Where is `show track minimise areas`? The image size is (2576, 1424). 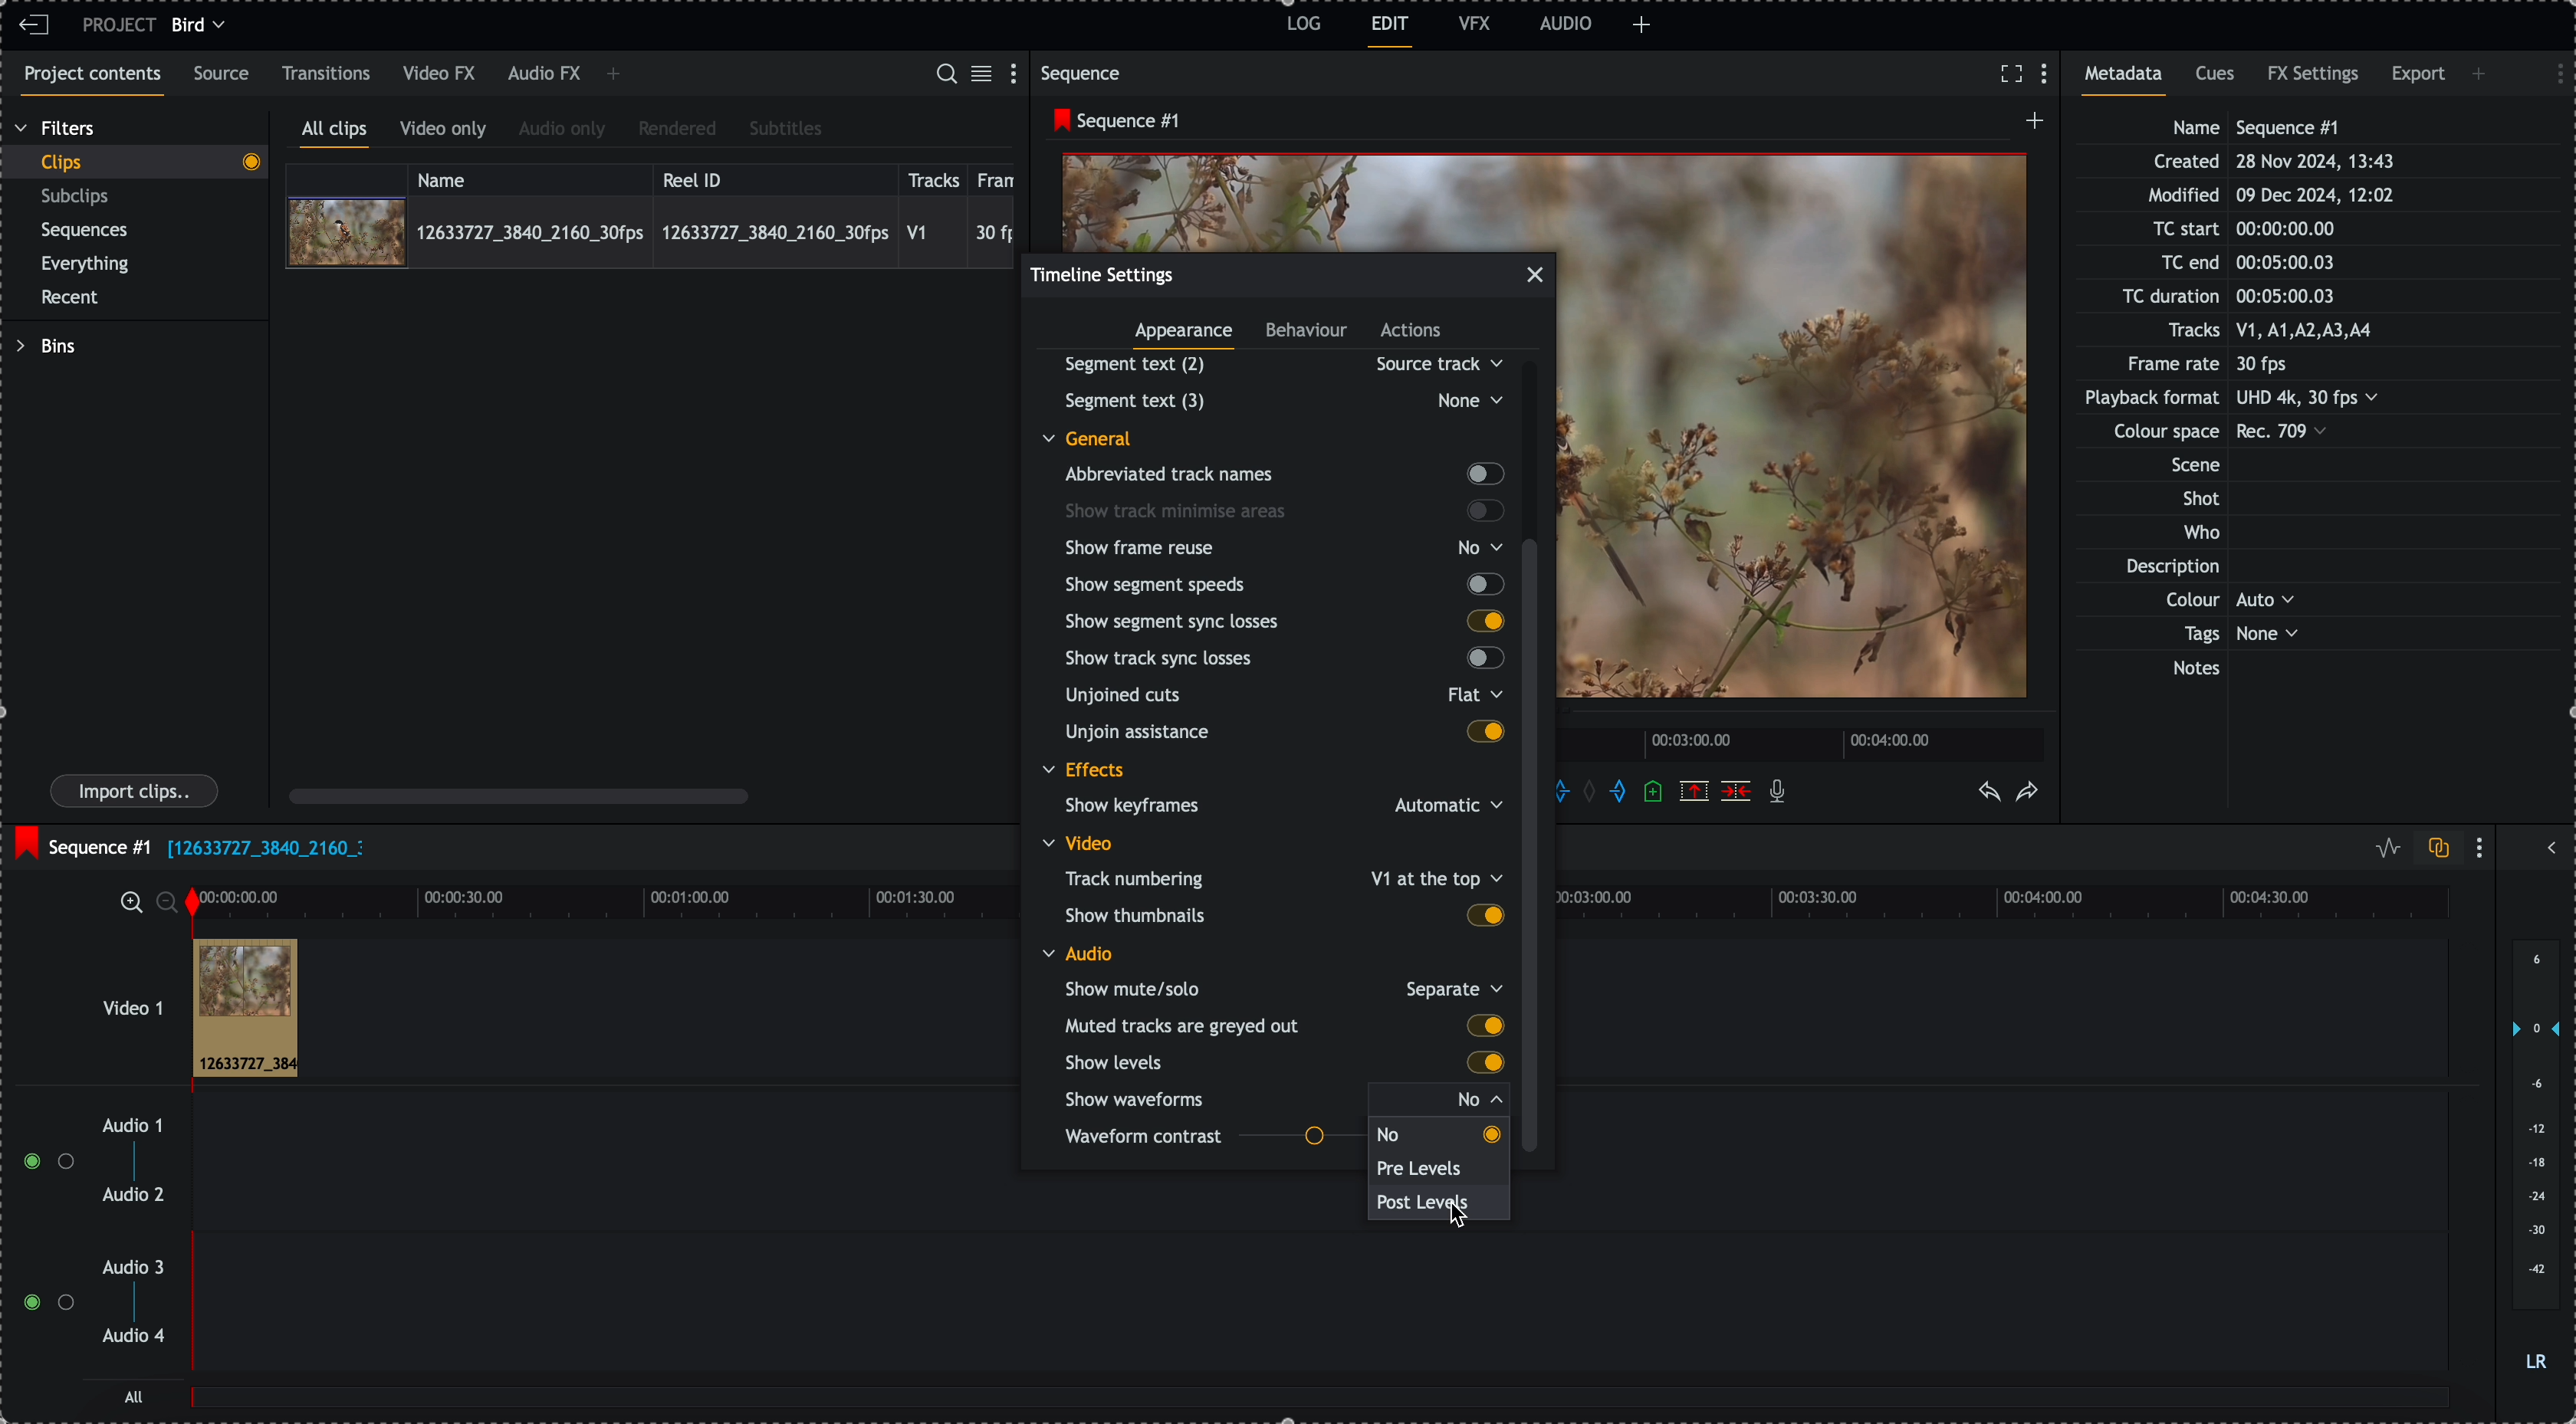
show track minimise areas is located at coordinates (1285, 511).